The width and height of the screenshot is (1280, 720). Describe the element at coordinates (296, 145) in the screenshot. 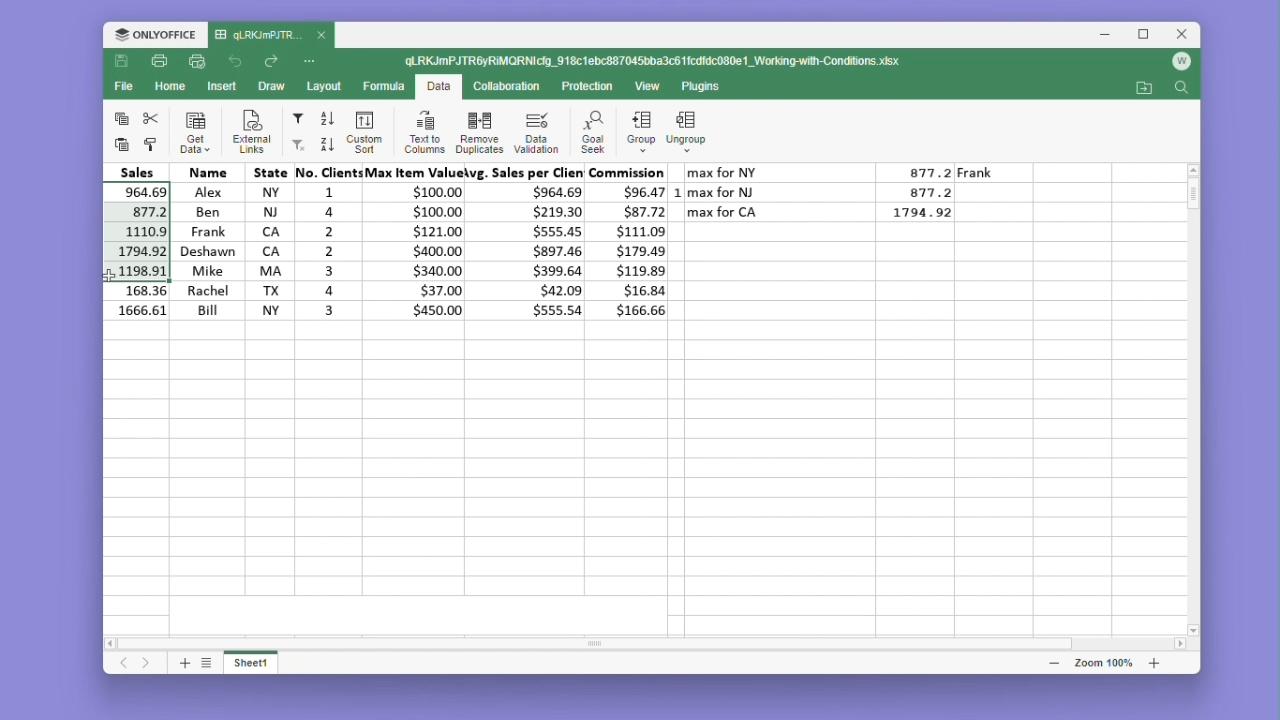

I see `Custom filter` at that location.